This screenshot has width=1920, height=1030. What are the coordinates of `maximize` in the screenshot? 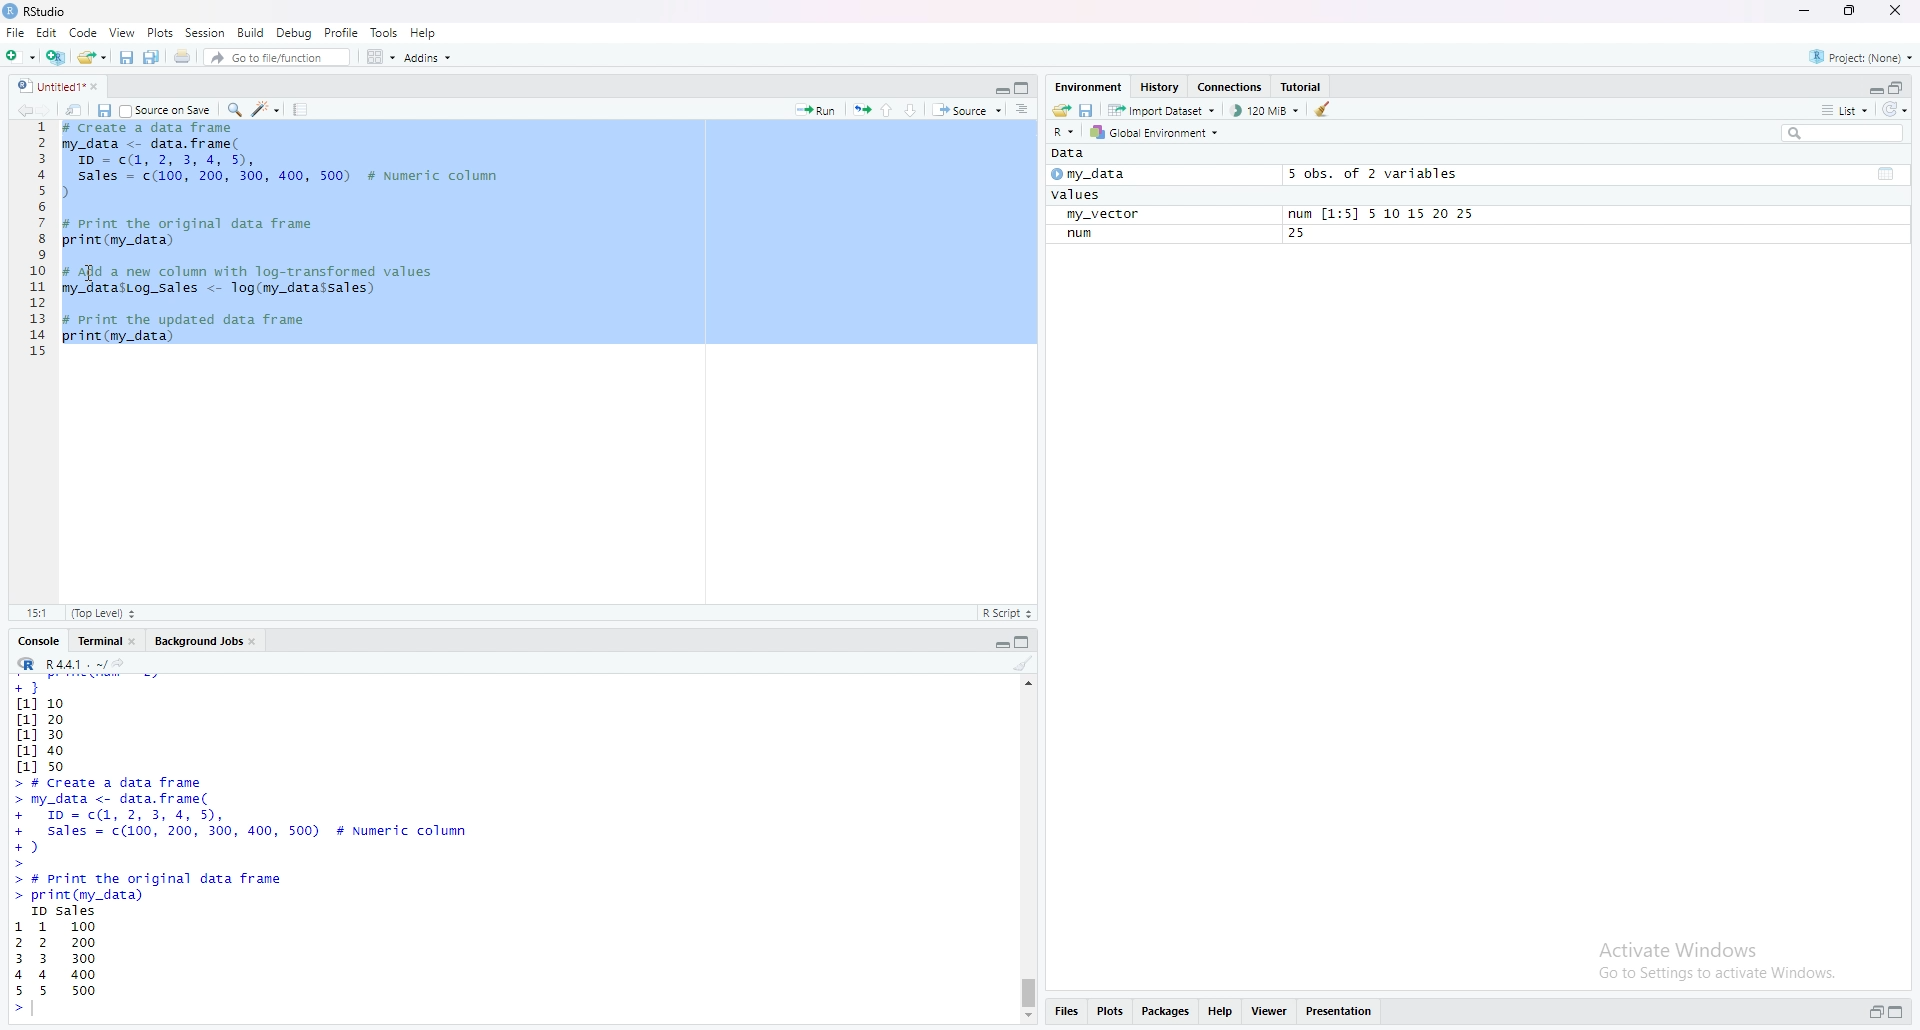 It's located at (1026, 642).